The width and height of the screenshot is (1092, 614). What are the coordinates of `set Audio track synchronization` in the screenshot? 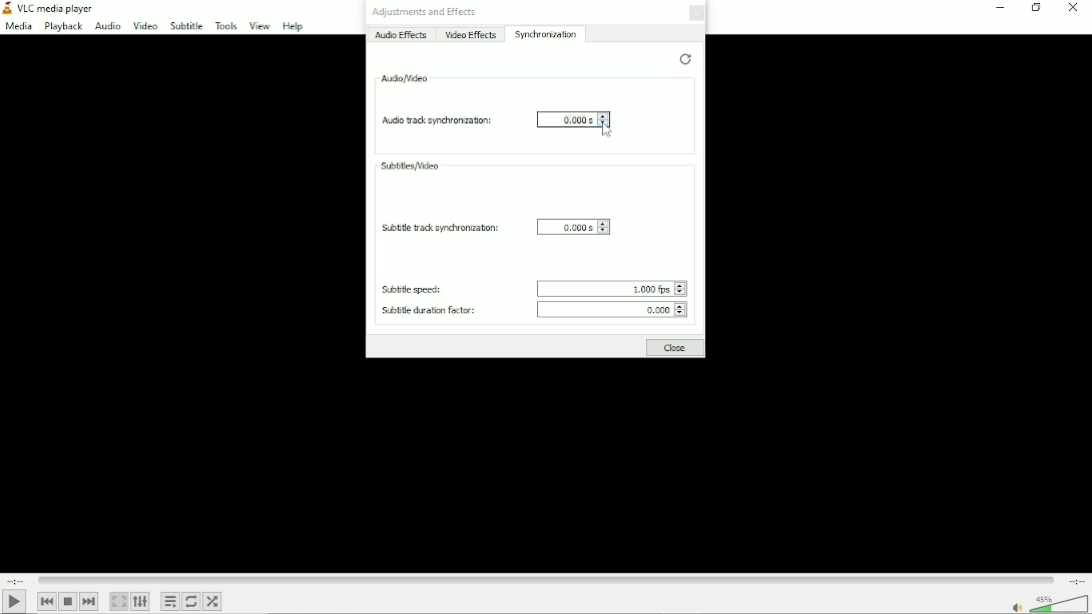 It's located at (565, 119).